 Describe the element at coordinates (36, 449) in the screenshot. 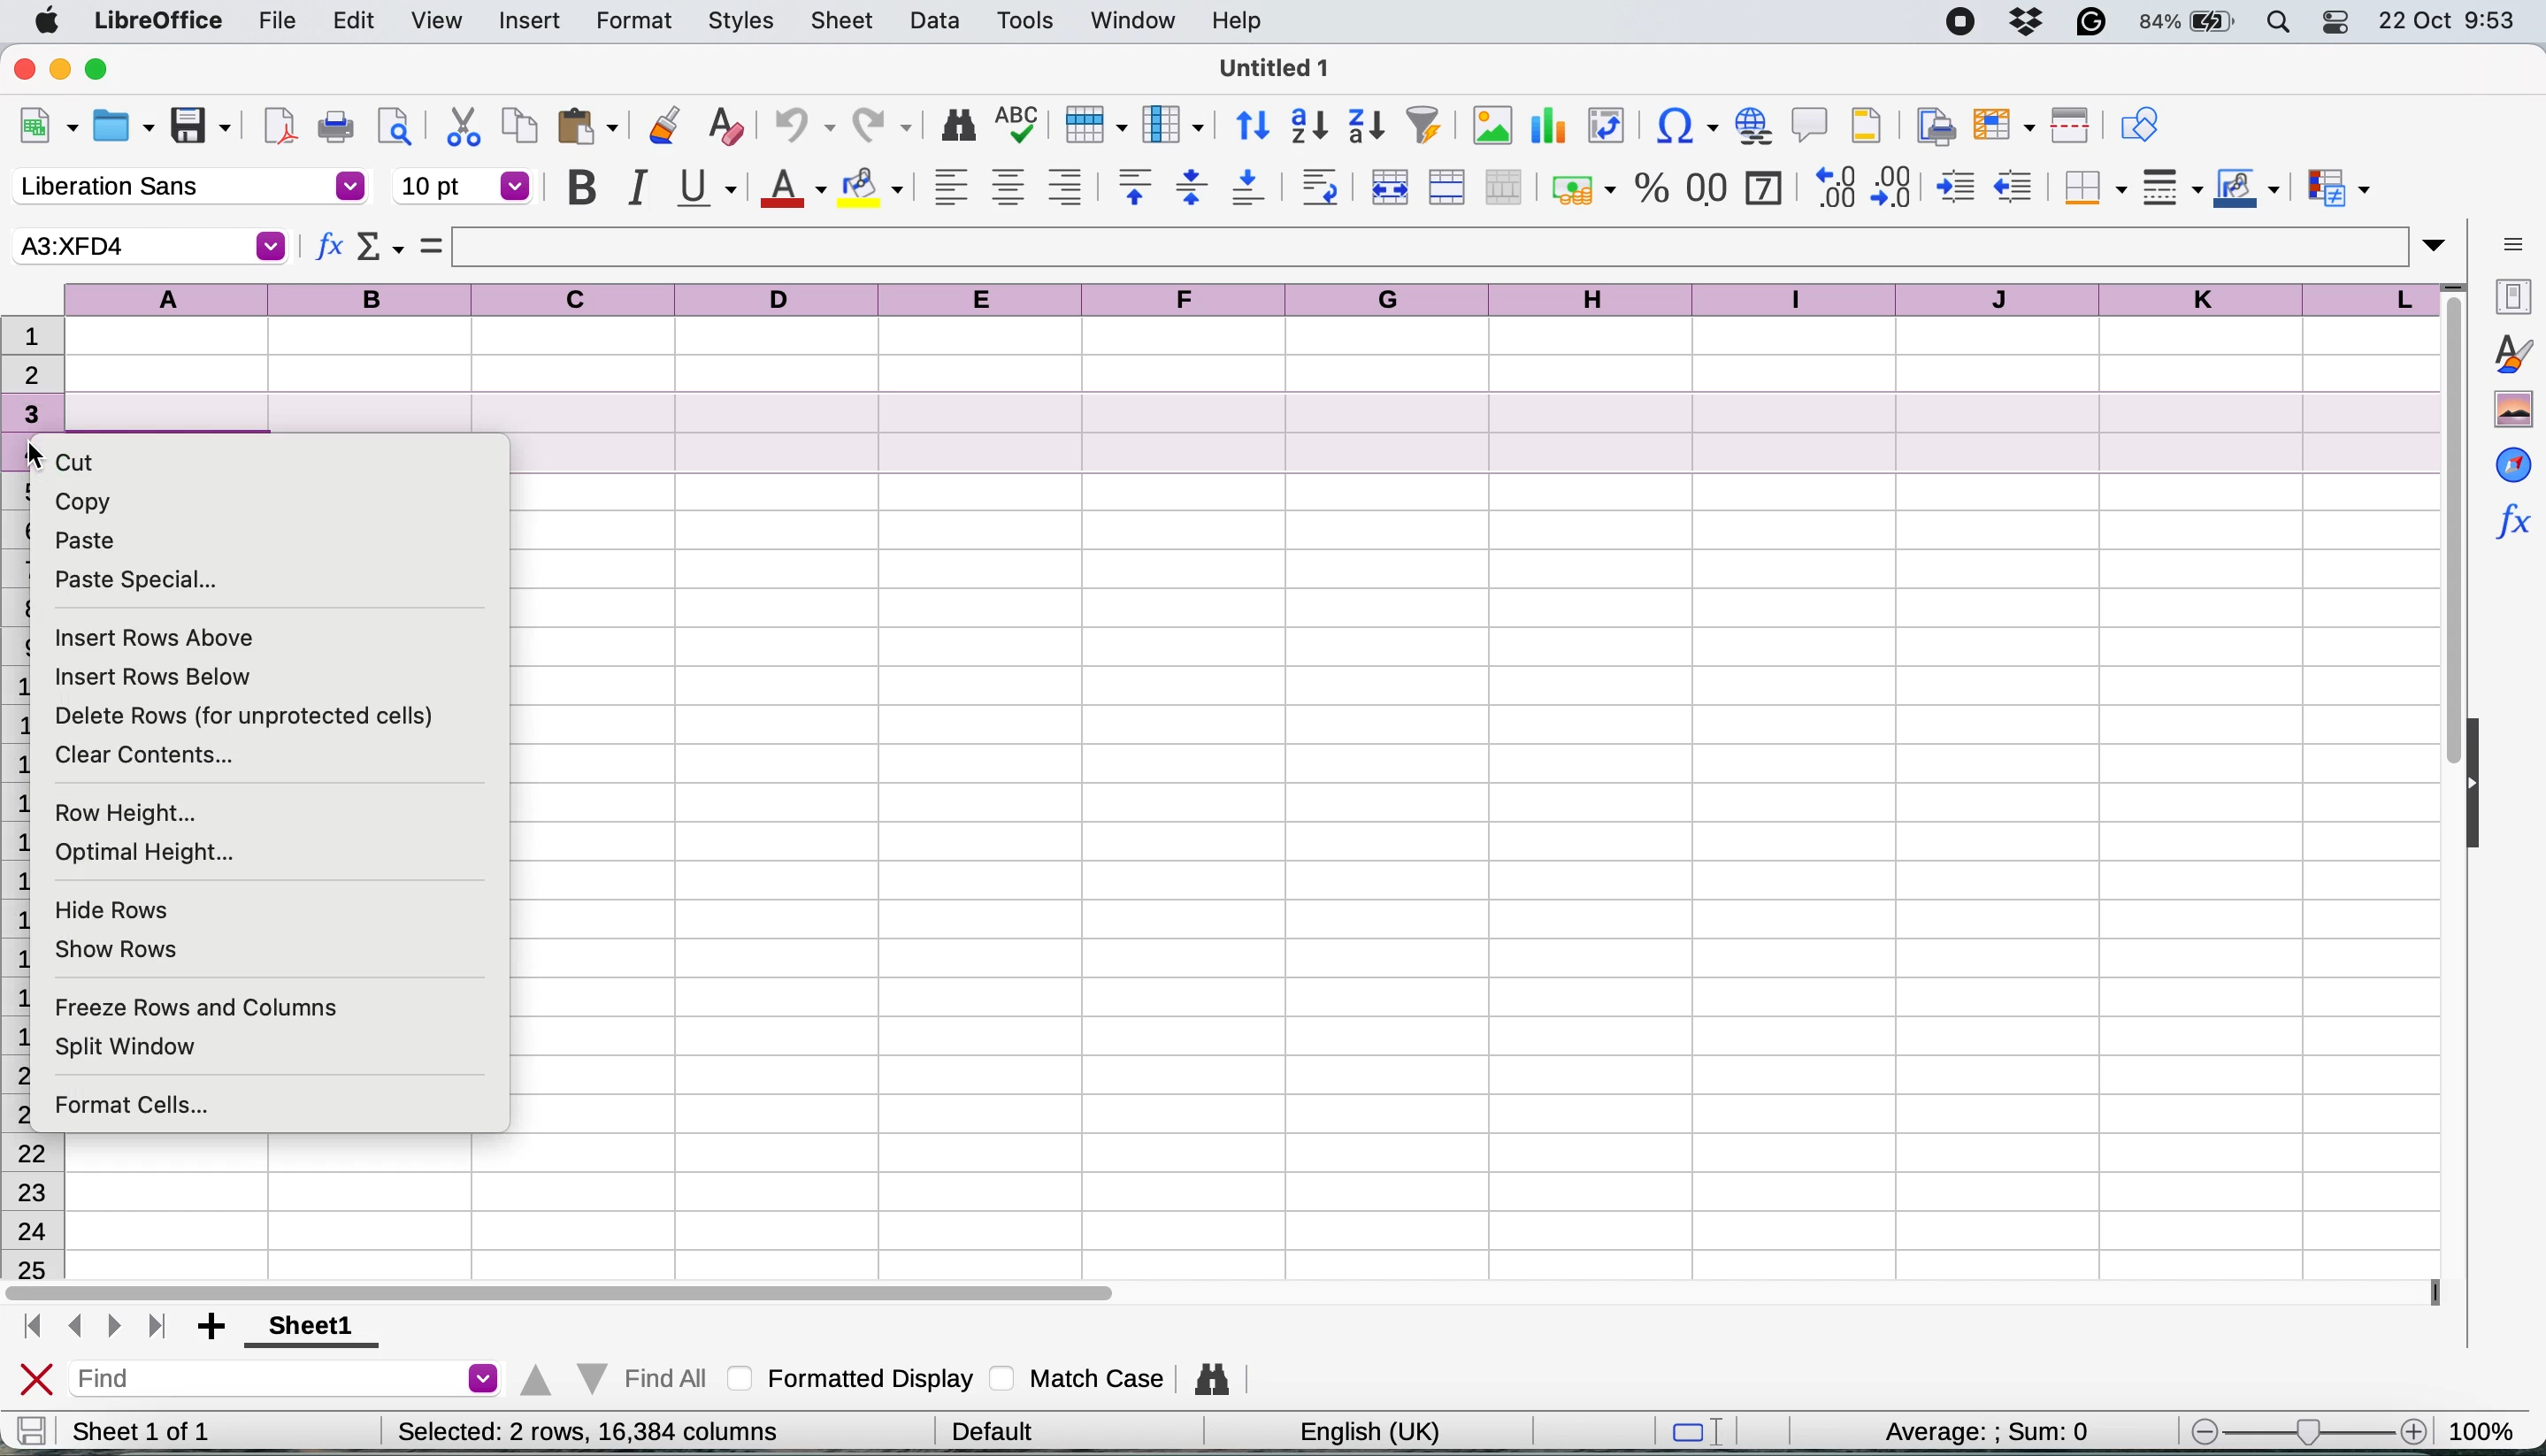

I see `cursor` at that location.